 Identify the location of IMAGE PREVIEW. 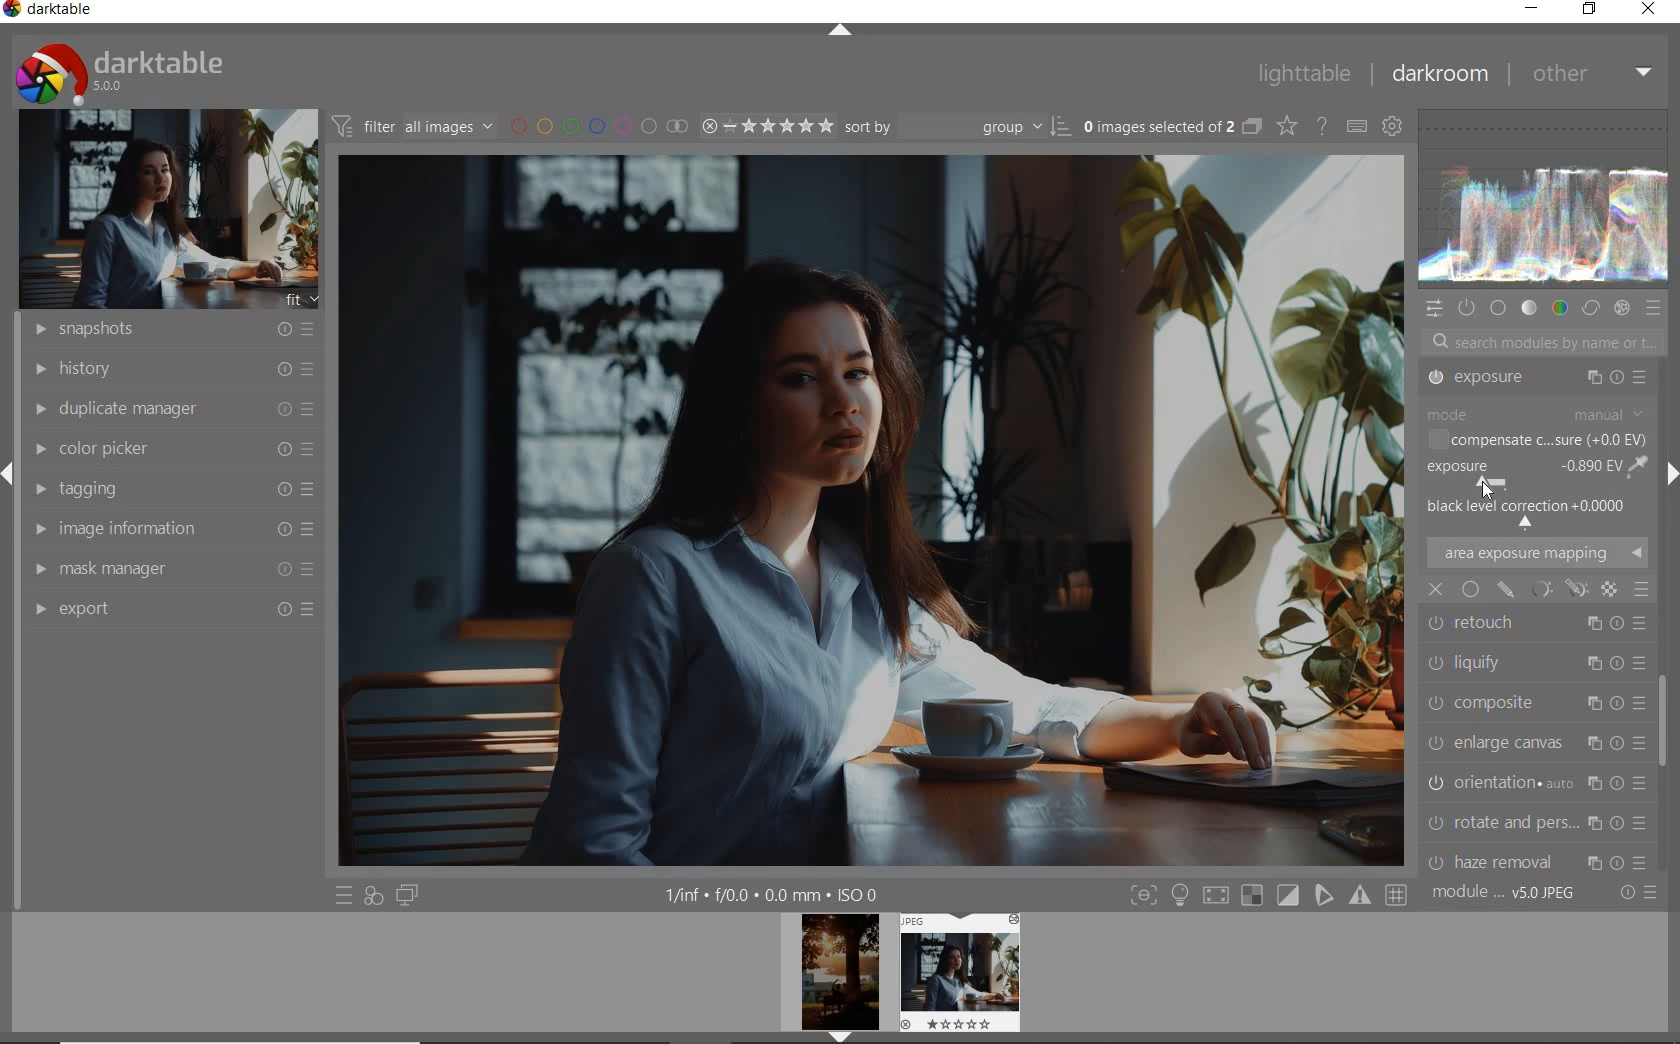
(839, 979).